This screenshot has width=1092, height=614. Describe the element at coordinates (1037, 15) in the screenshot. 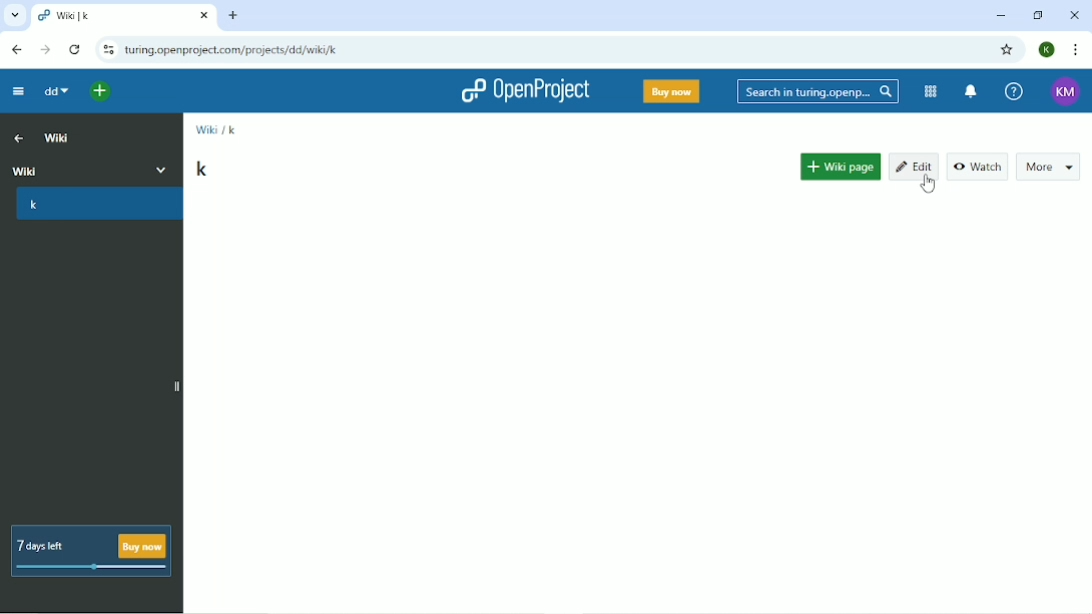

I see `Restore down` at that location.